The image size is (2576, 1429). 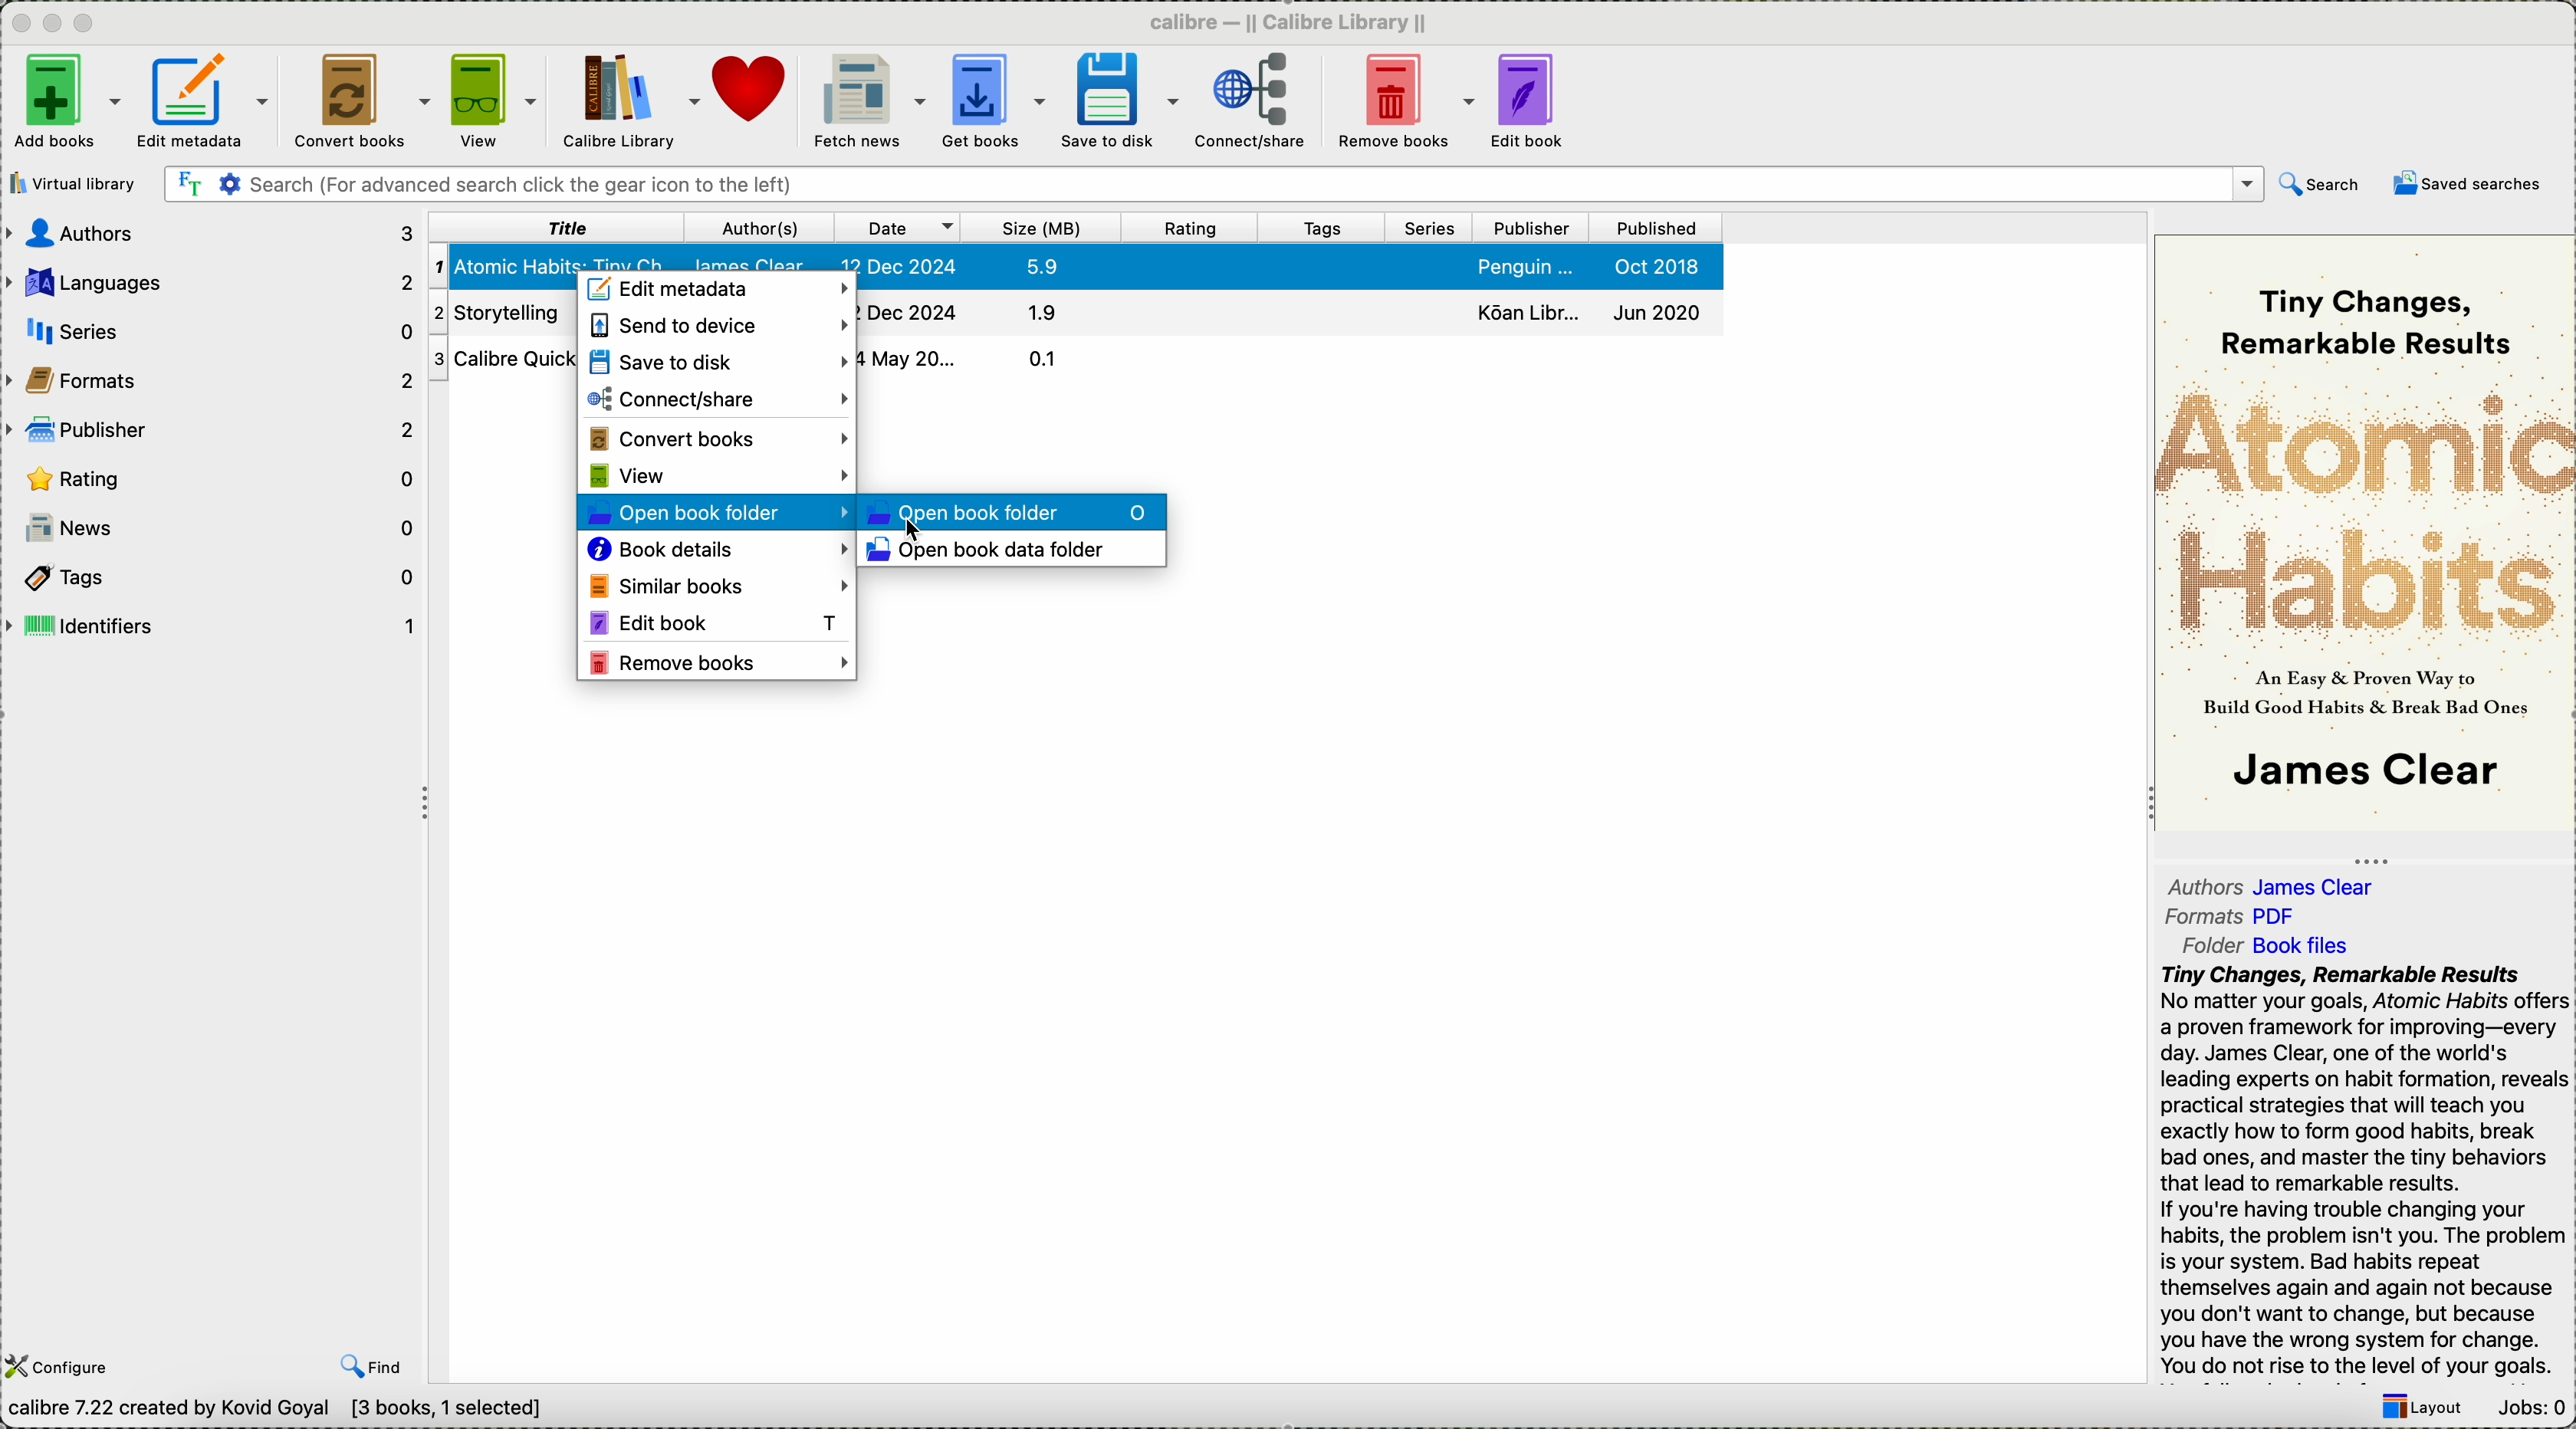 What do you see at coordinates (372, 1366) in the screenshot?
I see `find` at bounding box center [372, 1366].